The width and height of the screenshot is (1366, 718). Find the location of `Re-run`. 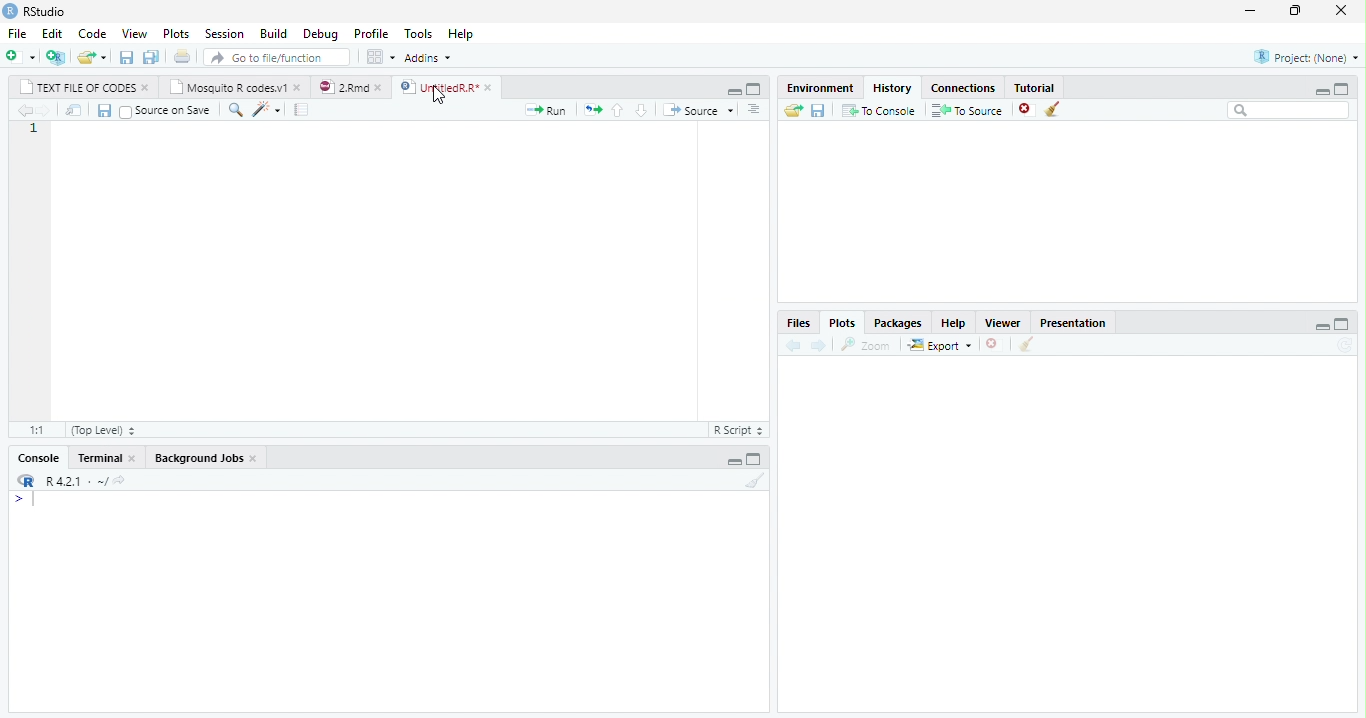

Re-run is located at coordinates (592, 110).